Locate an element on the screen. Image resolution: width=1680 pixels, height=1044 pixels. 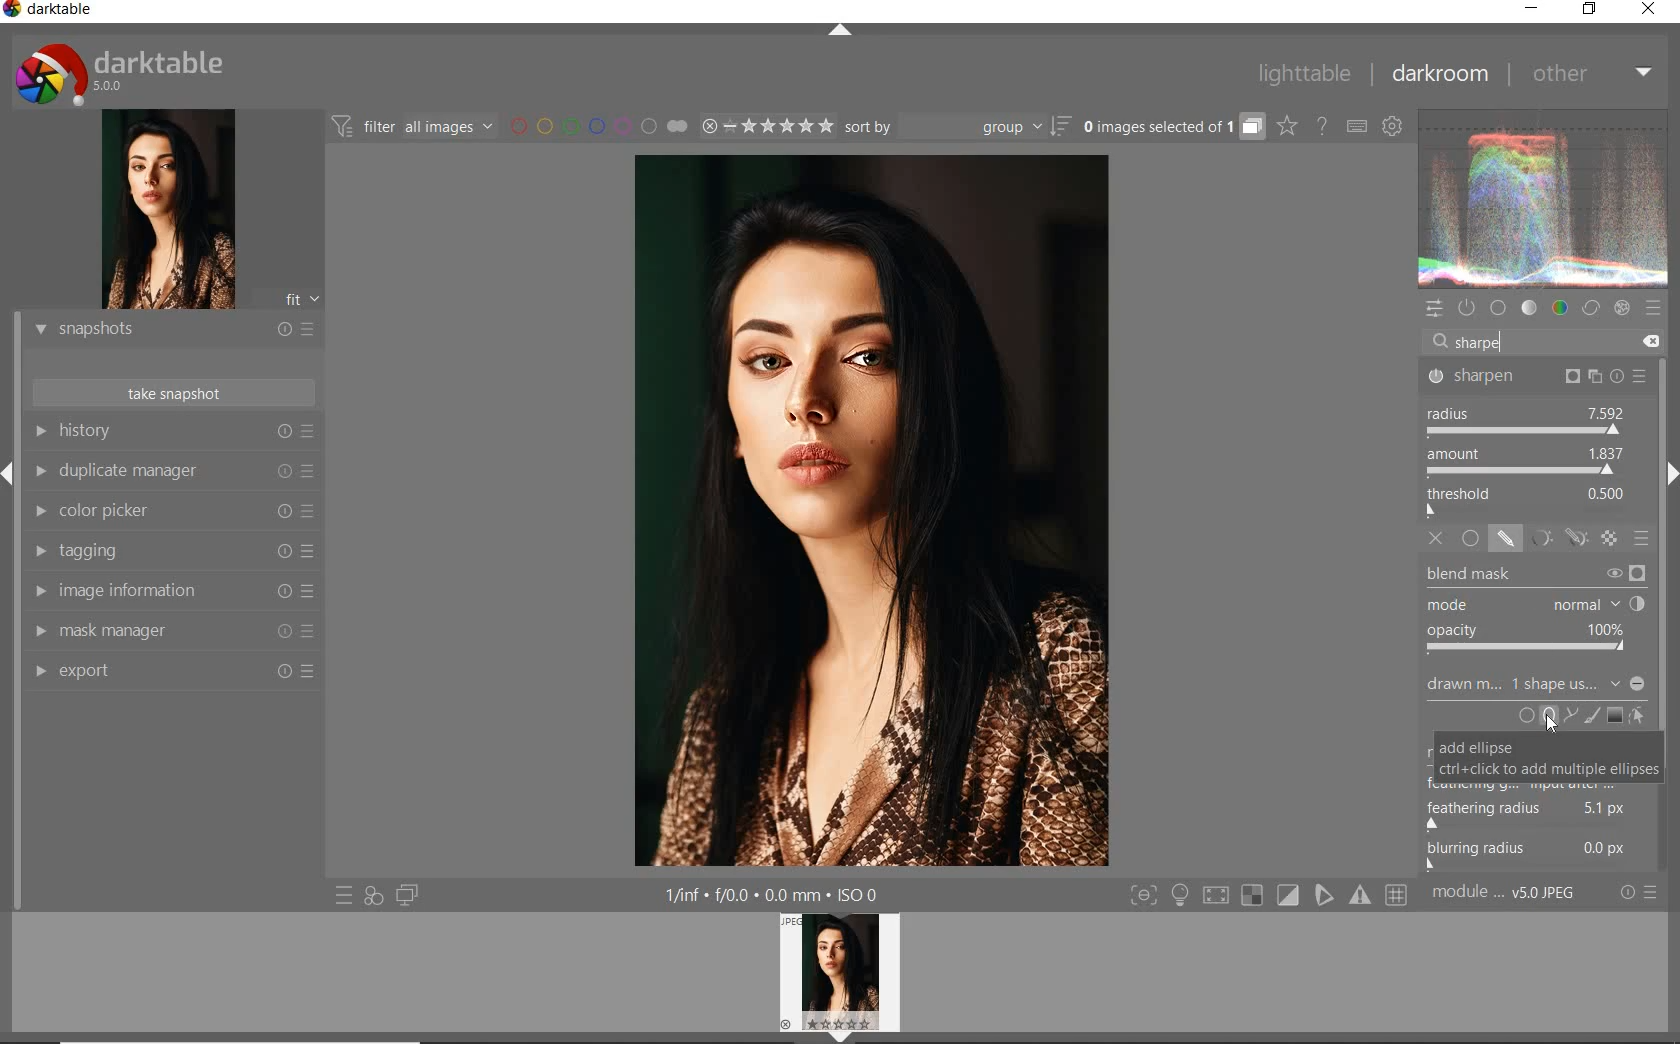
color is located at coordinates (1558, 309).